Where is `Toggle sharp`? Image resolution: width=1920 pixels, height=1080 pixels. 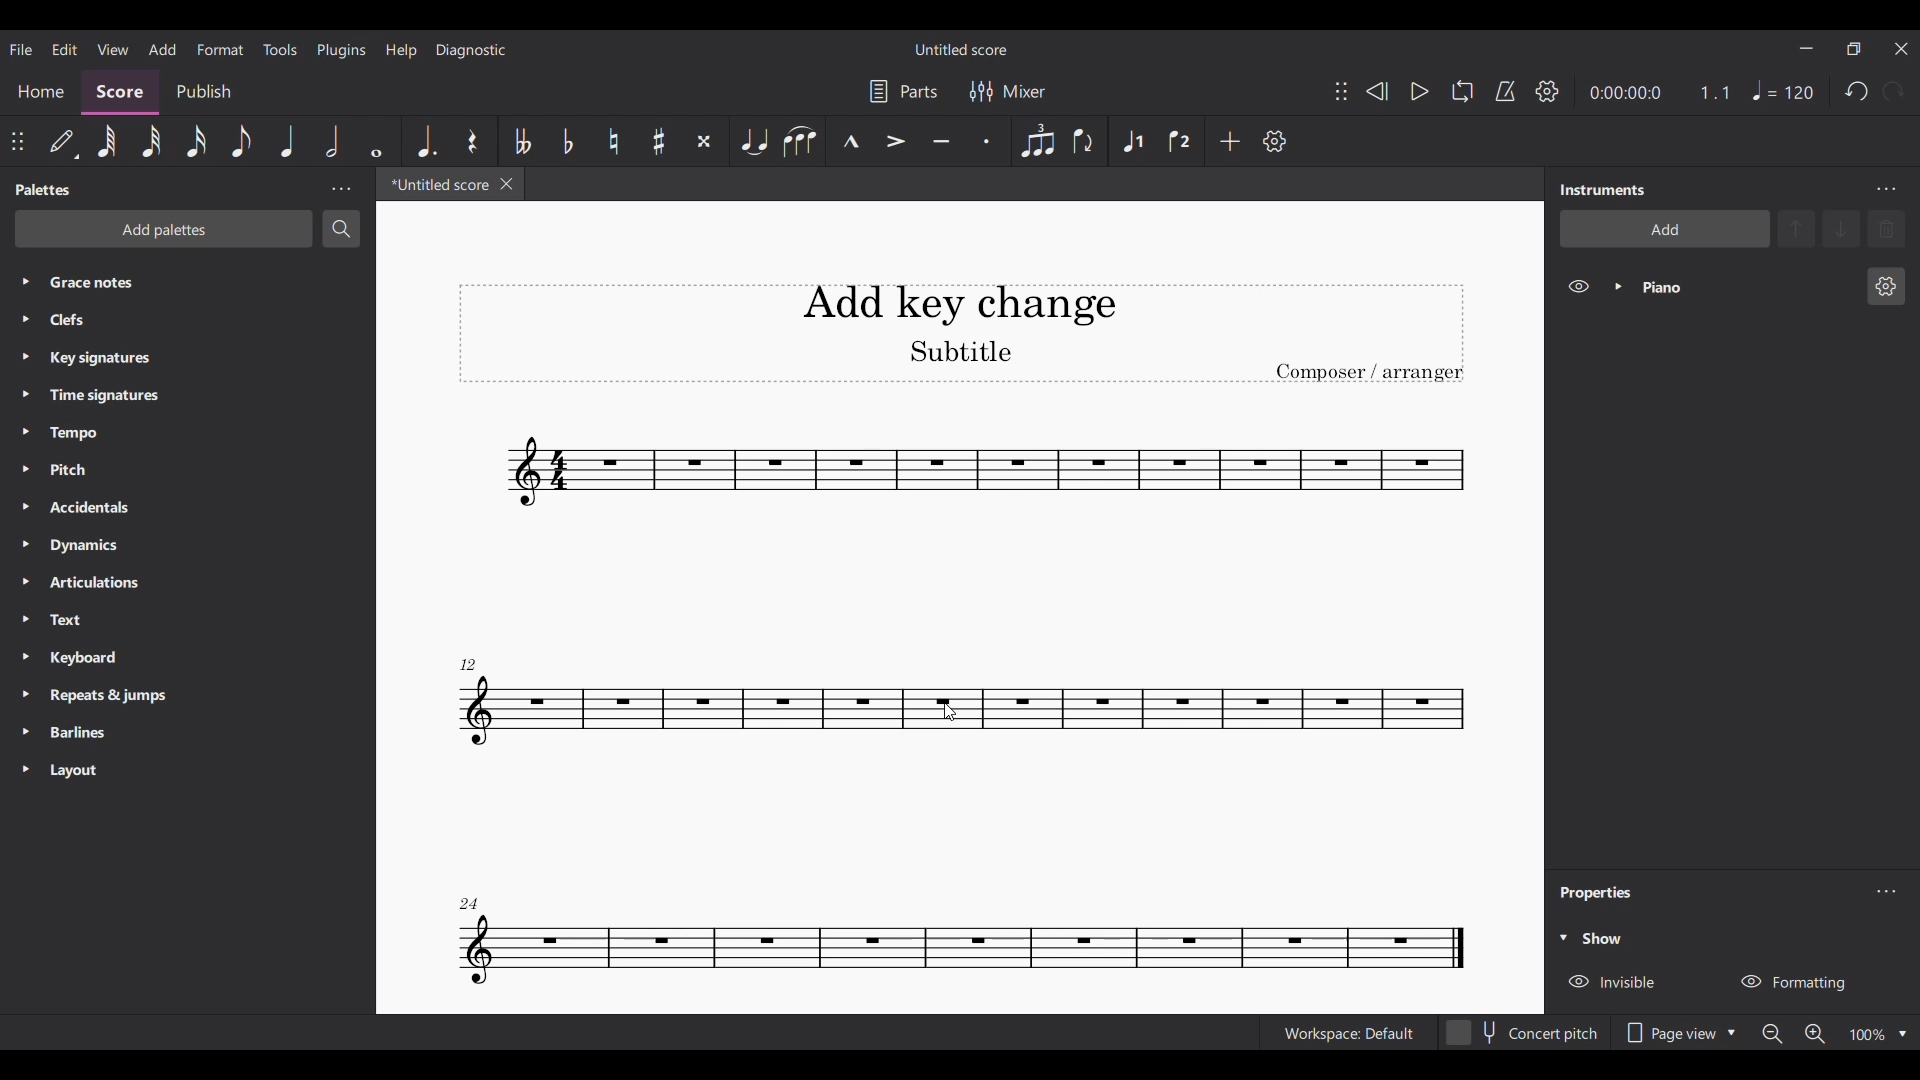 Toggle sharp is located at coordinates (614, 141).